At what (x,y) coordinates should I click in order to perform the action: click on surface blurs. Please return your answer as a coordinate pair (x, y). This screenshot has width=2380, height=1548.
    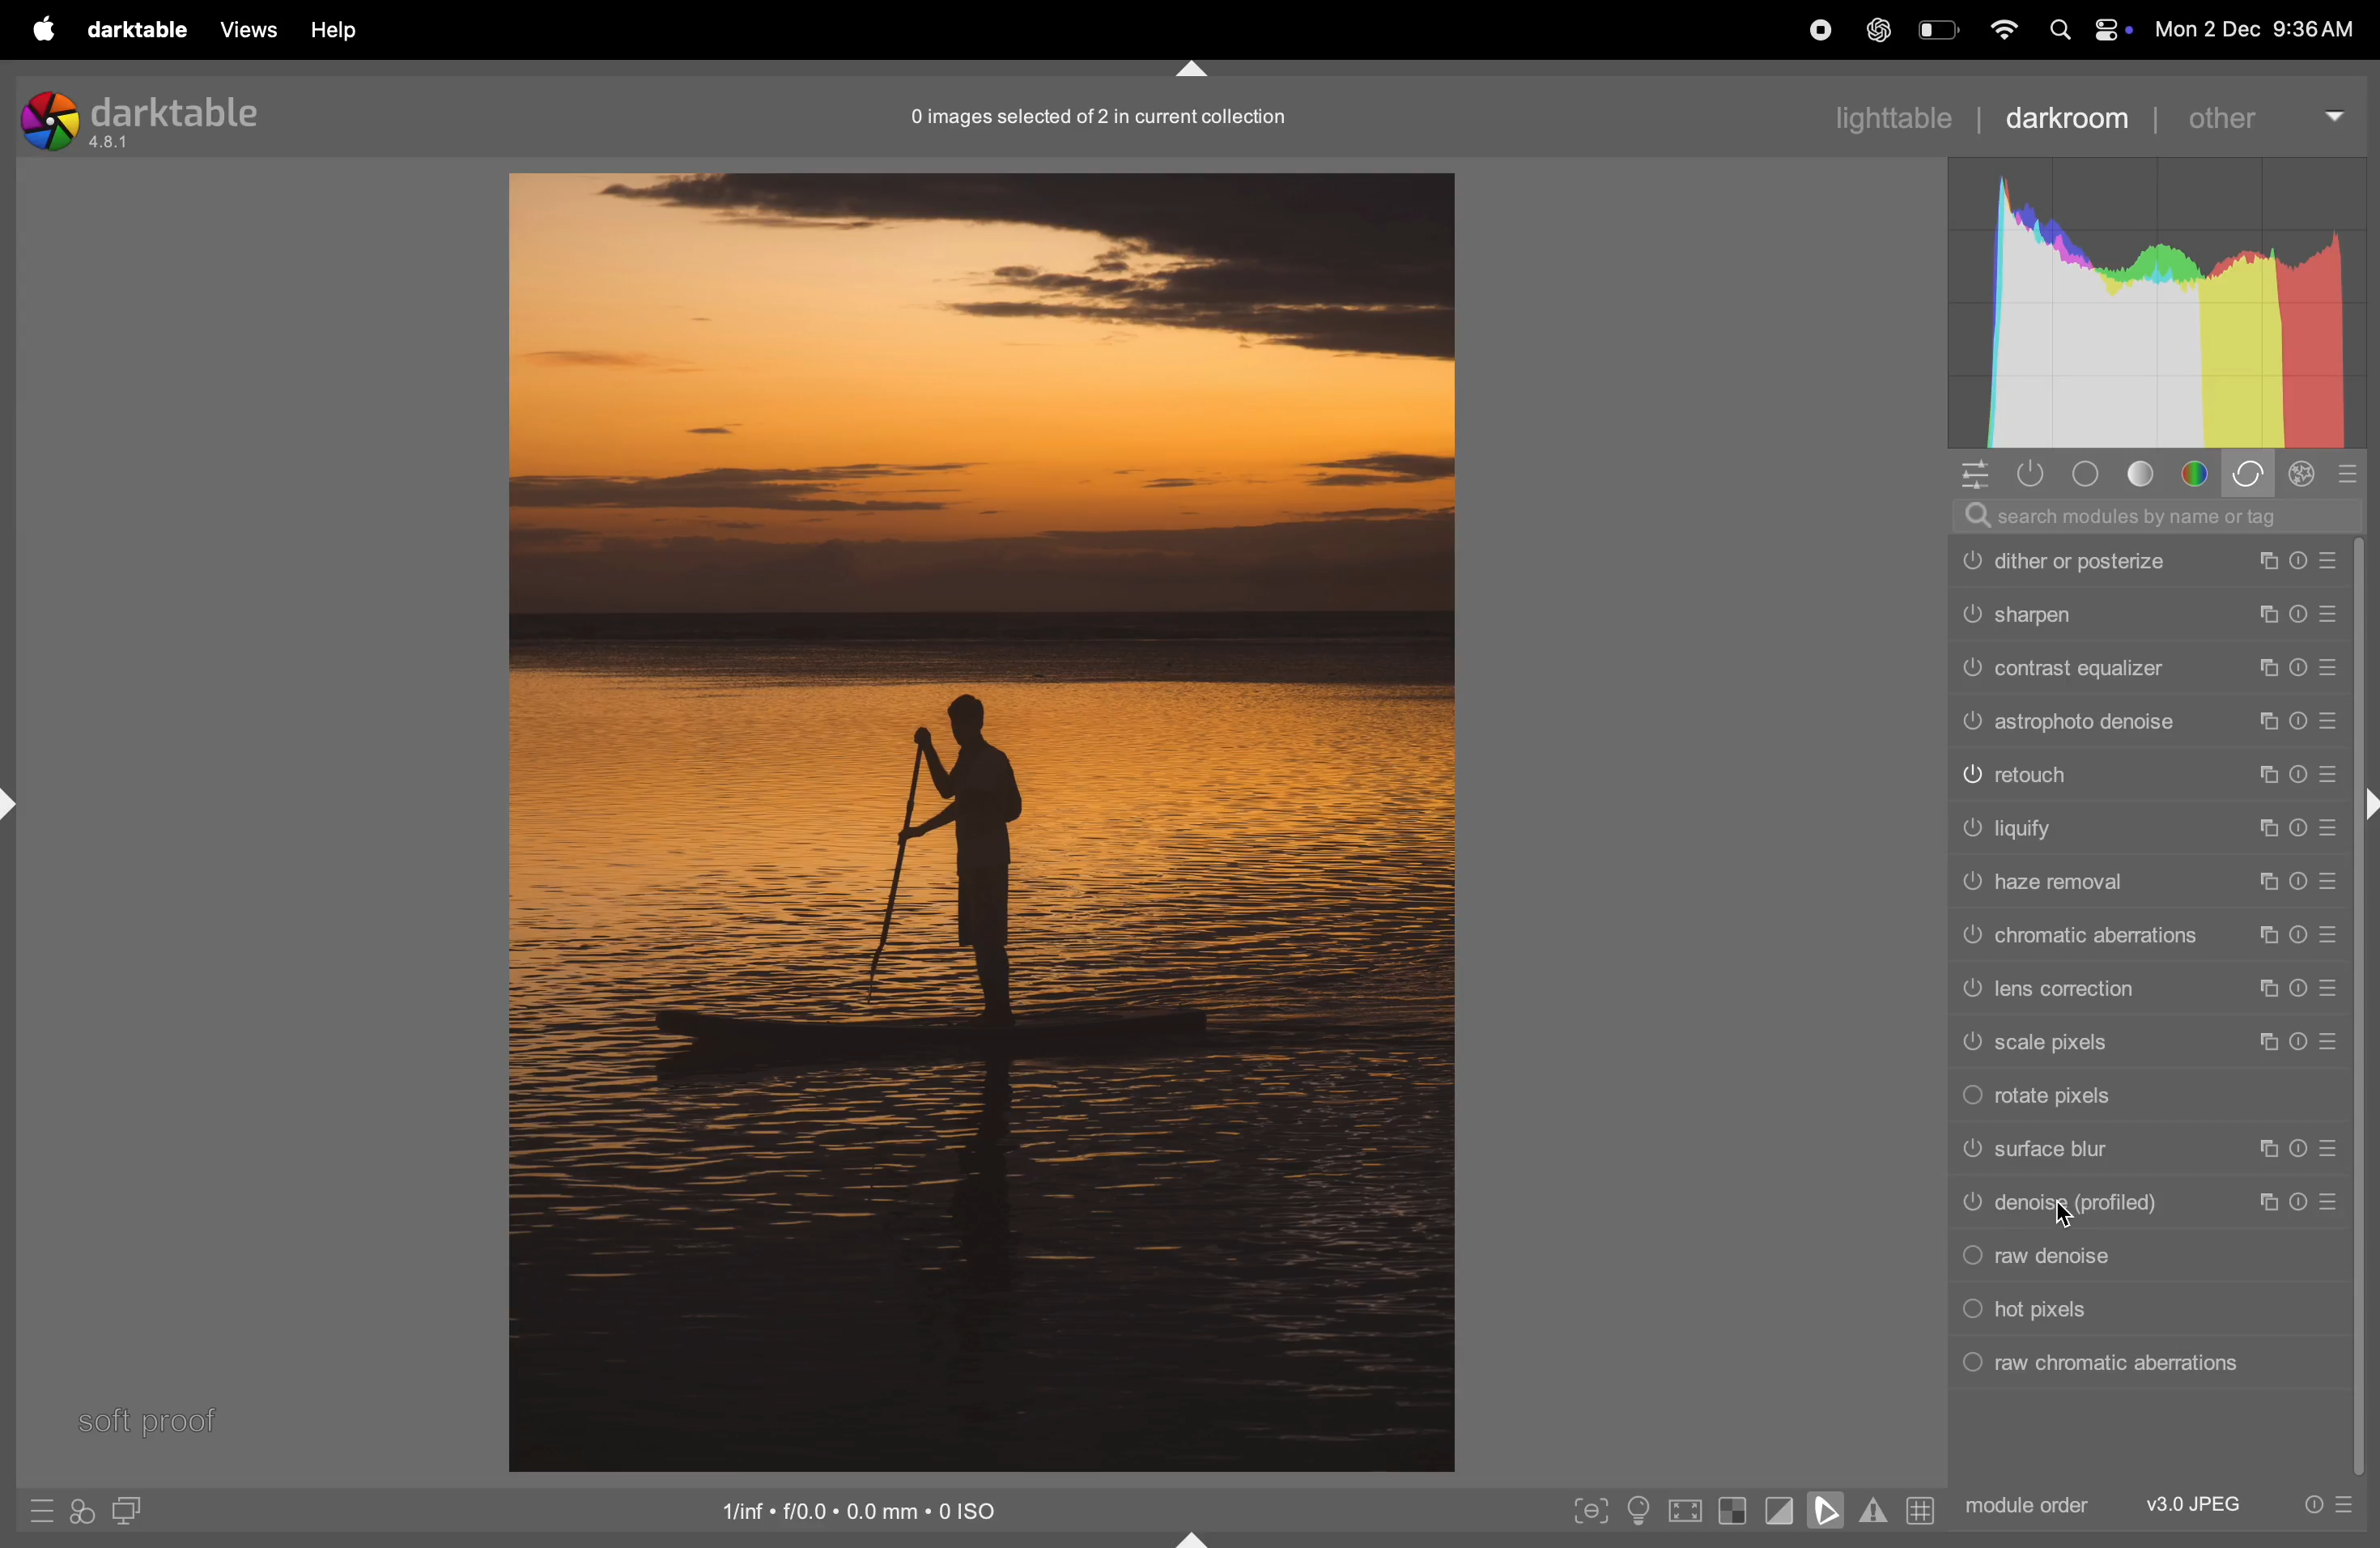
    Looking at the image, I should click on (2151, 1149).